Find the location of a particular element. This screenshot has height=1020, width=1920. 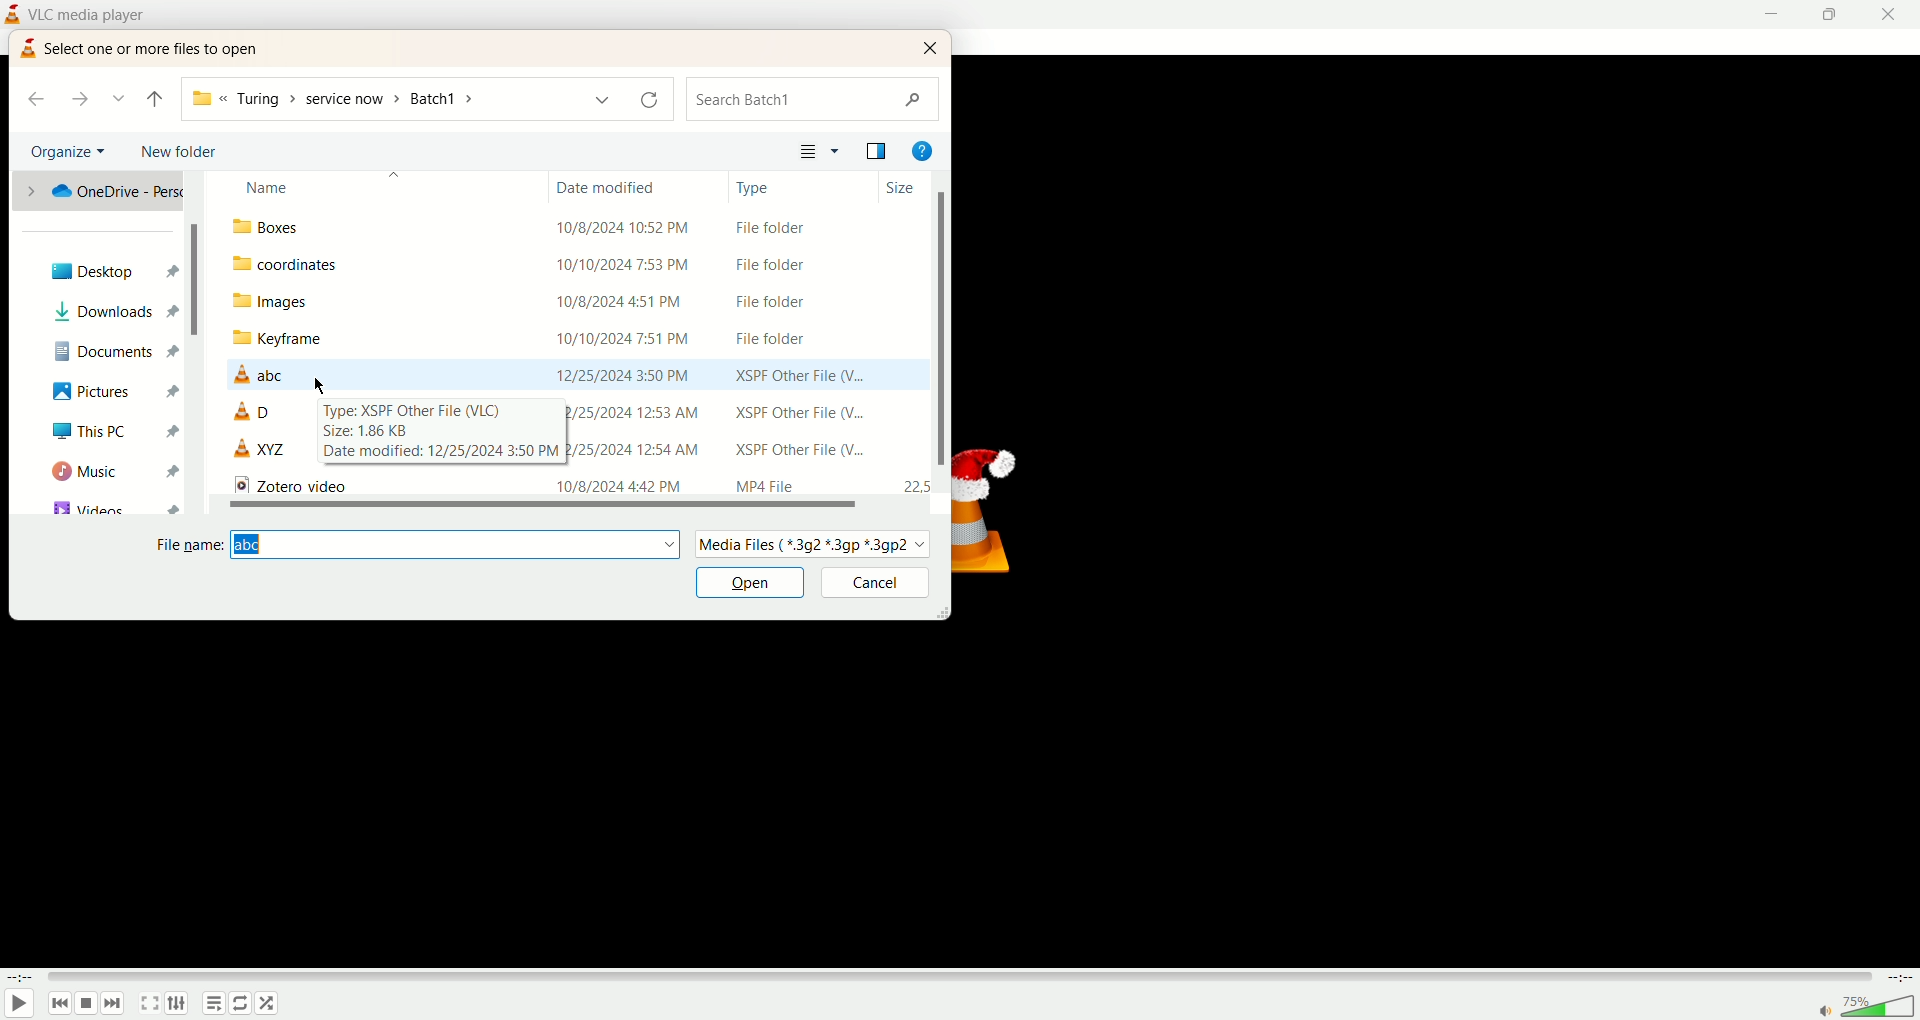

shuffle is located at coordinates (241, 1003).